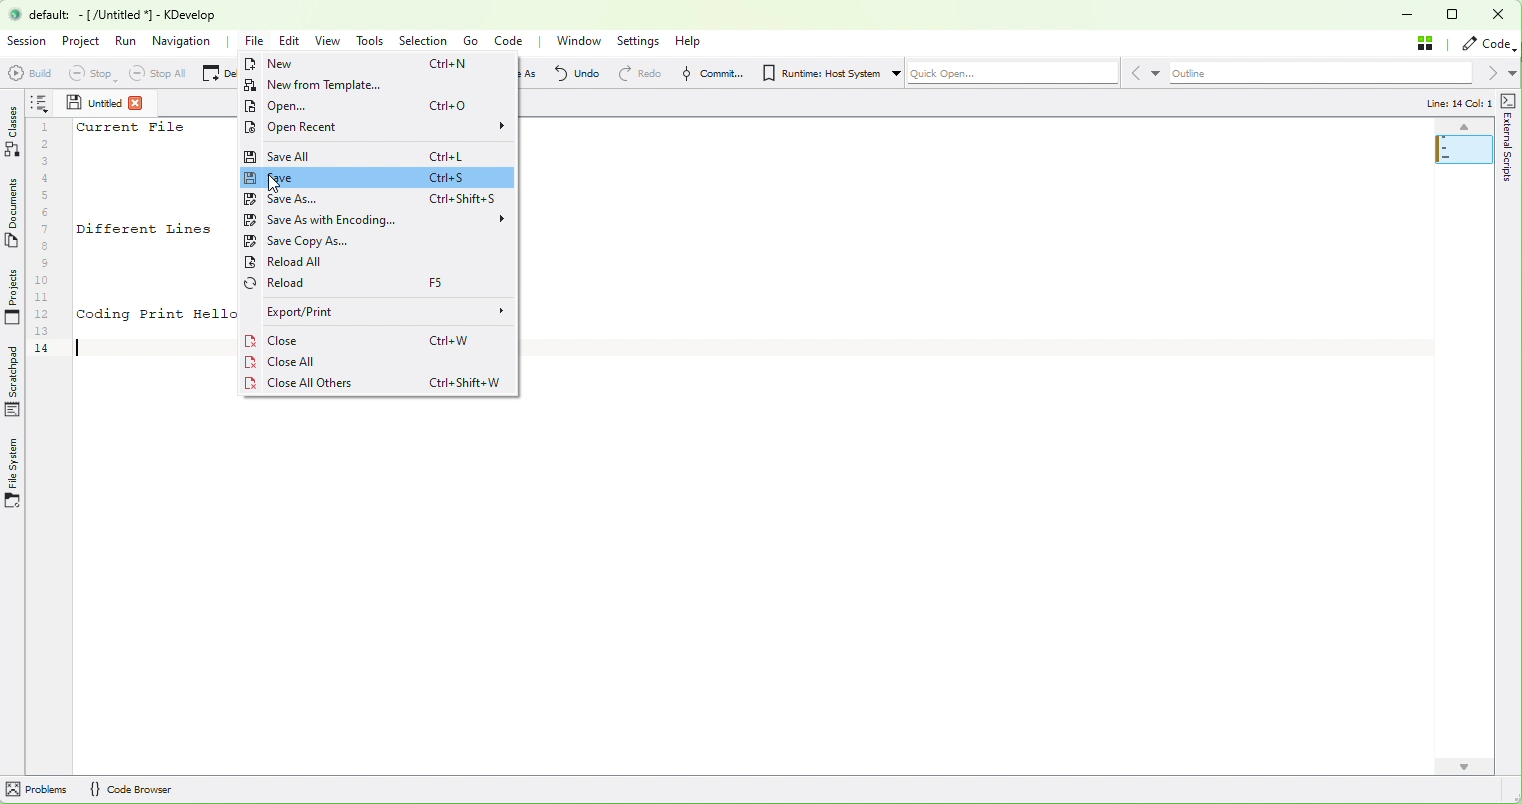 This screenshot has height=804, width=1522. Describe the element at coordinates (468, 383) in the screenshot. I see `Ctrl+ Shifts W` at that location.